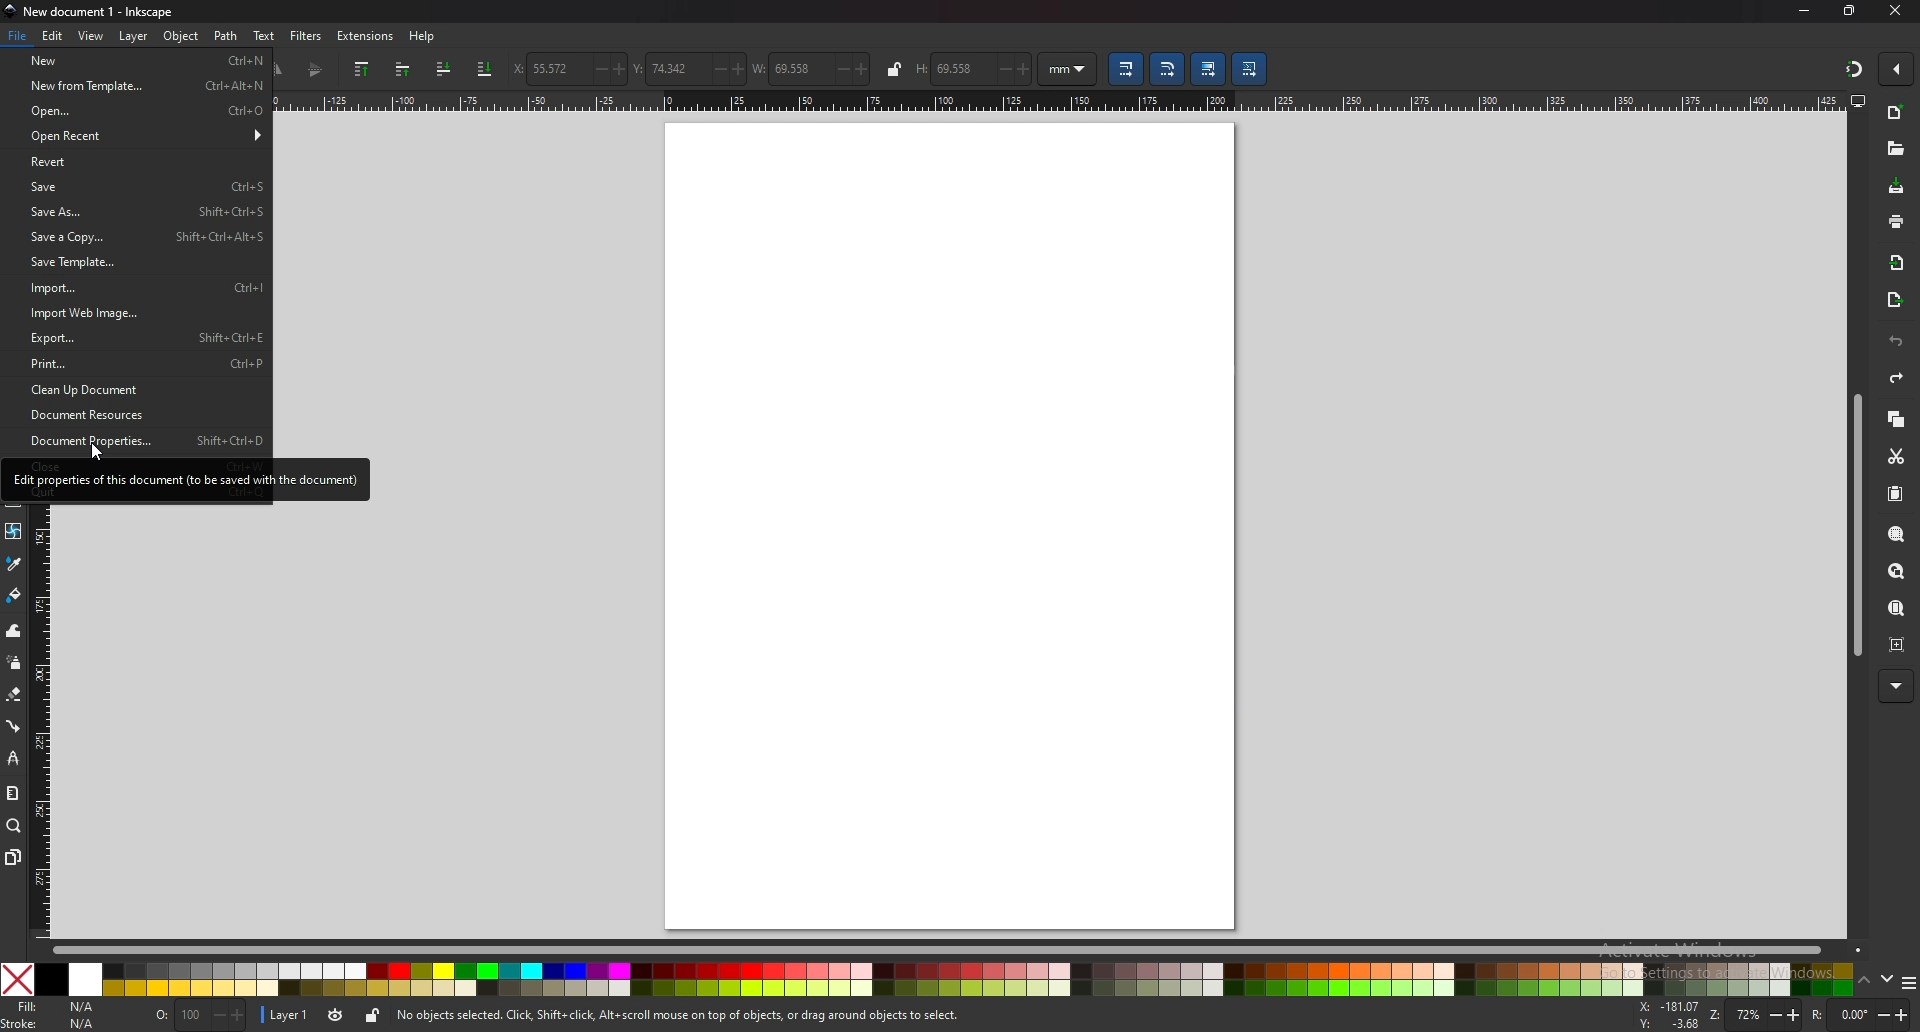  I want to click on File, so click(16, 36).